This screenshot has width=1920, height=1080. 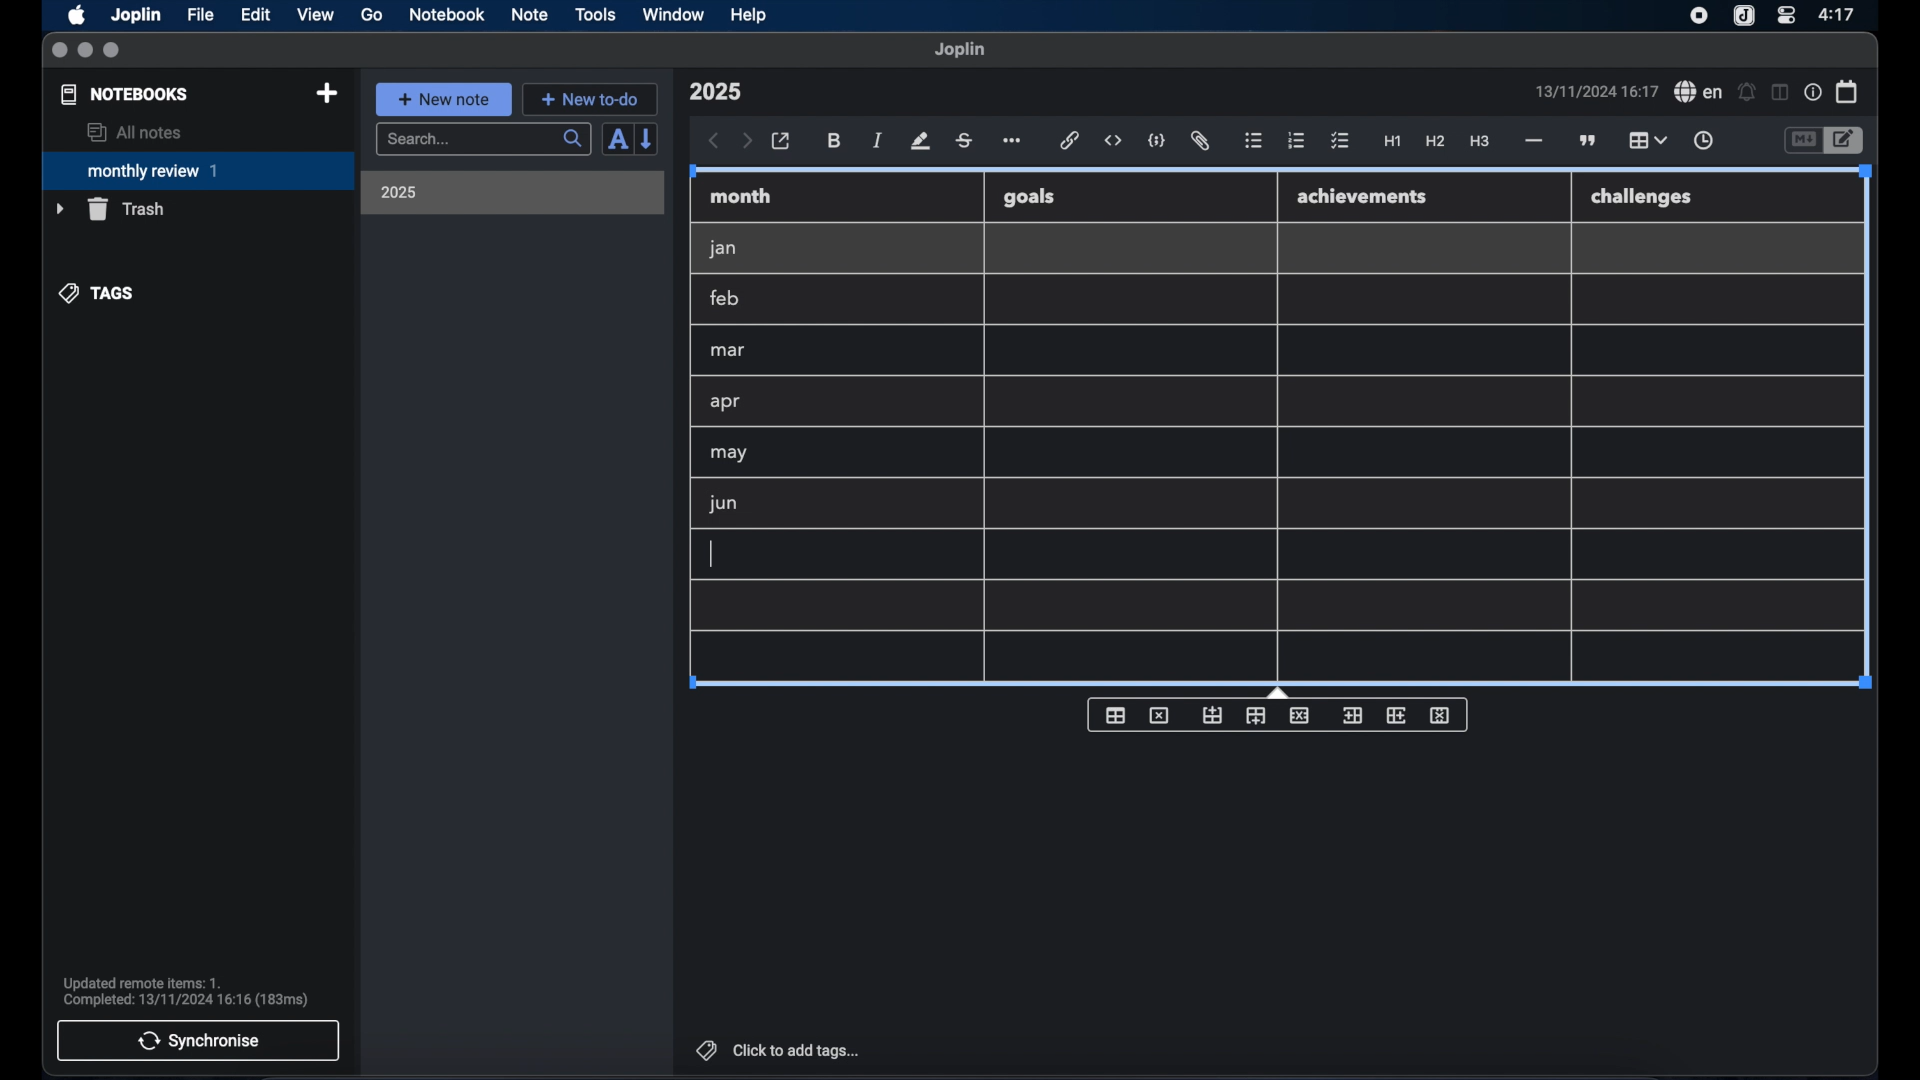 I want to click on note, so click(x=530, y=14).